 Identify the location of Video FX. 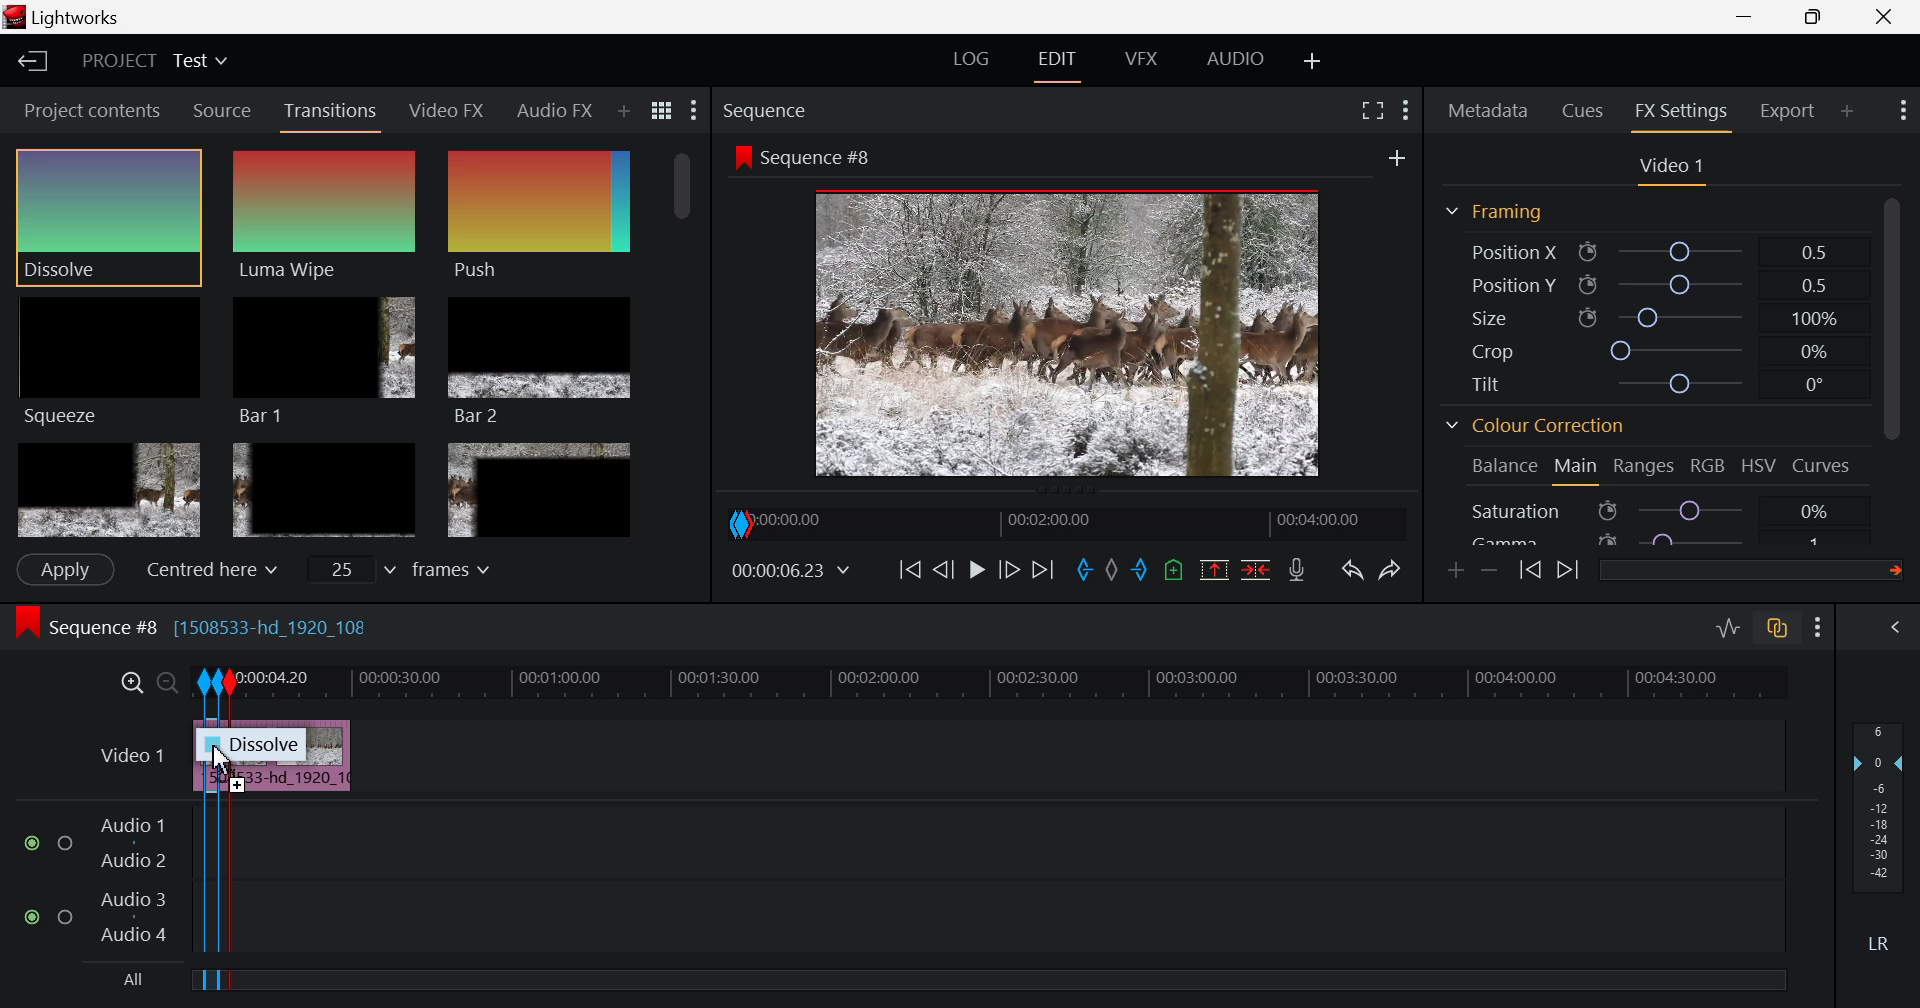
(448, 109).